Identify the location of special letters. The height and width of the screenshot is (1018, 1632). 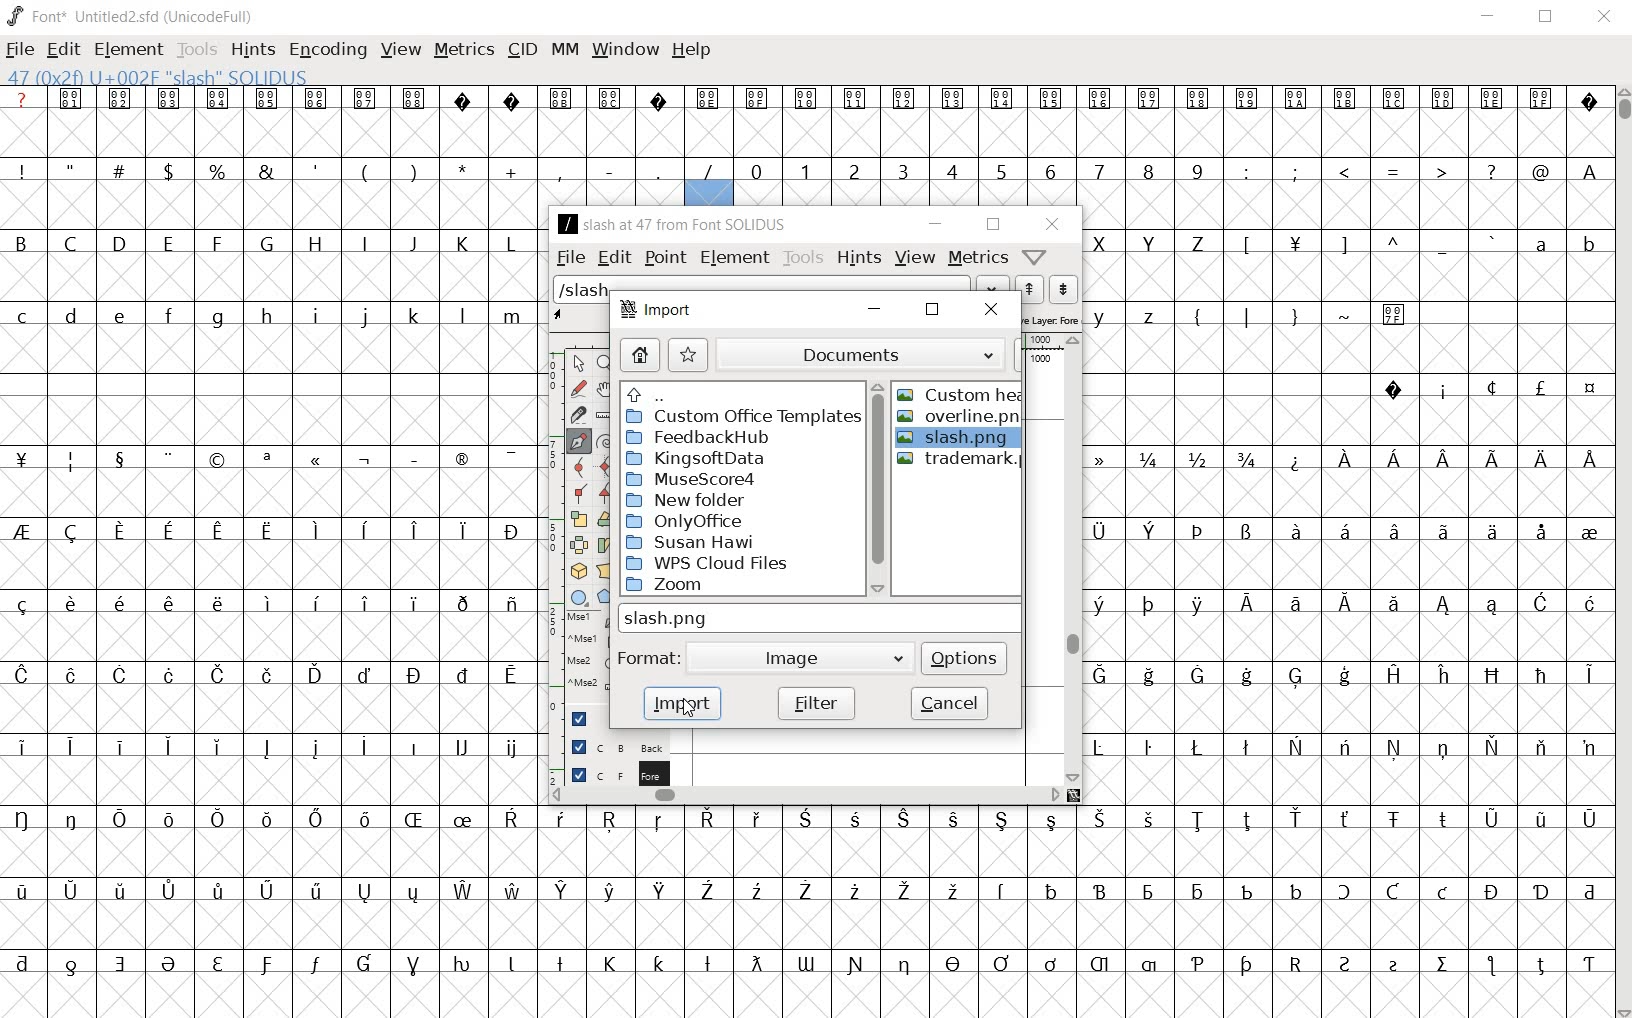
(276, 748).